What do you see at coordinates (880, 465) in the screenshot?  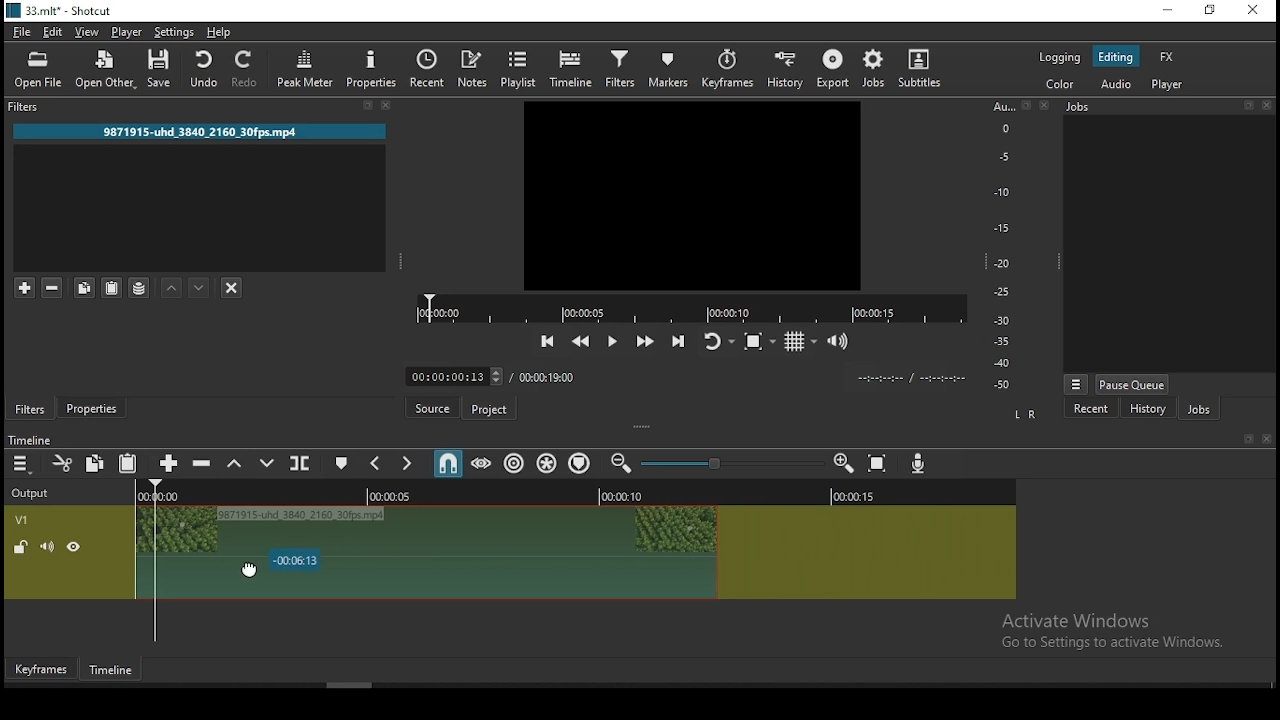 I see `zoom timeline to fit` at bounding box center [880, 465].